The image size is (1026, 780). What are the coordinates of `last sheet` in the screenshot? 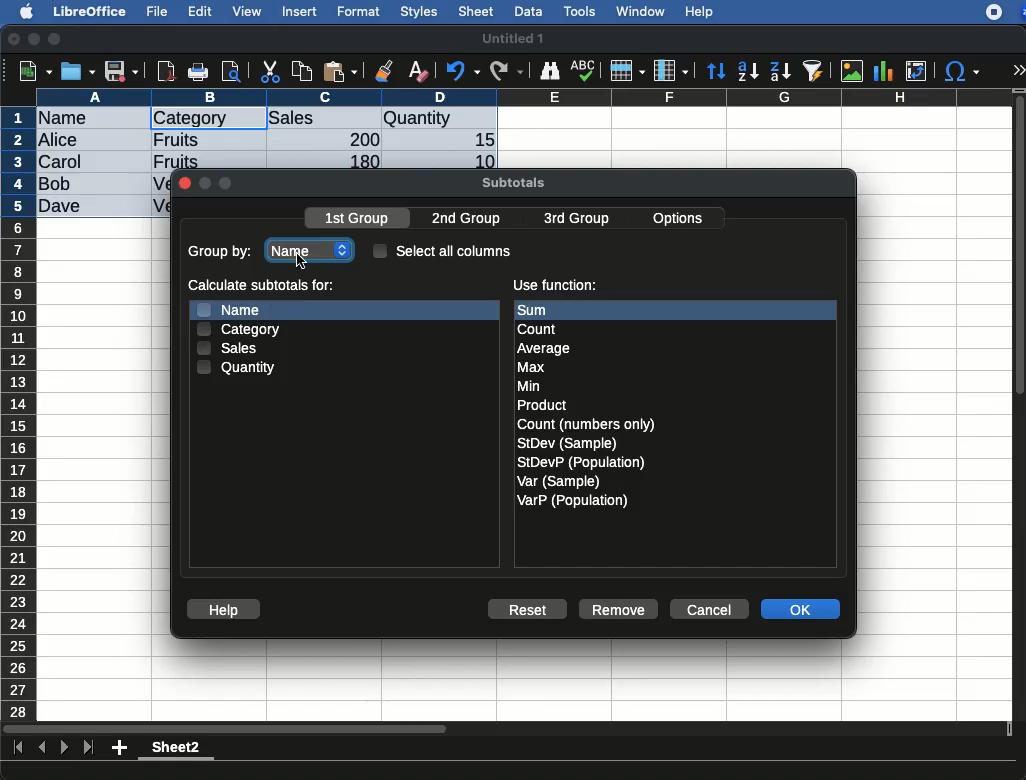 It's located at (88, 748).